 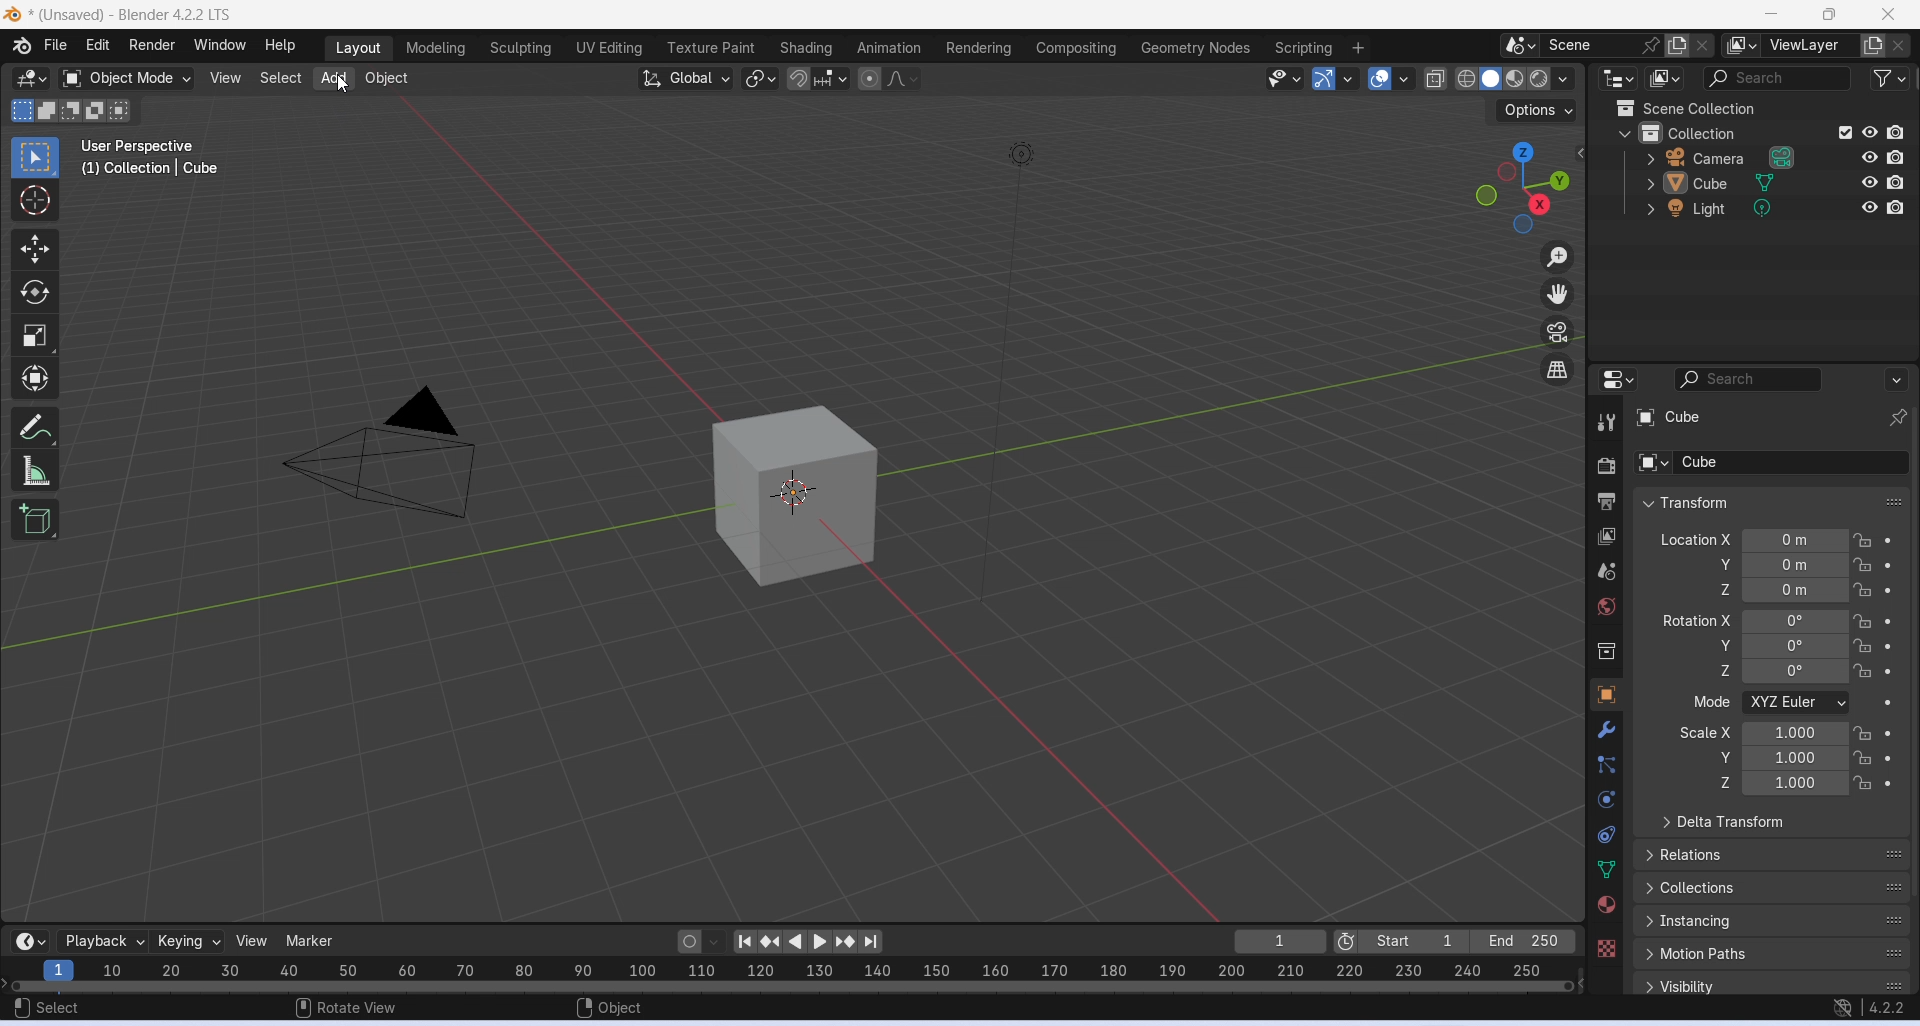 I want to click on new scene, so click(x=1678, y=46).